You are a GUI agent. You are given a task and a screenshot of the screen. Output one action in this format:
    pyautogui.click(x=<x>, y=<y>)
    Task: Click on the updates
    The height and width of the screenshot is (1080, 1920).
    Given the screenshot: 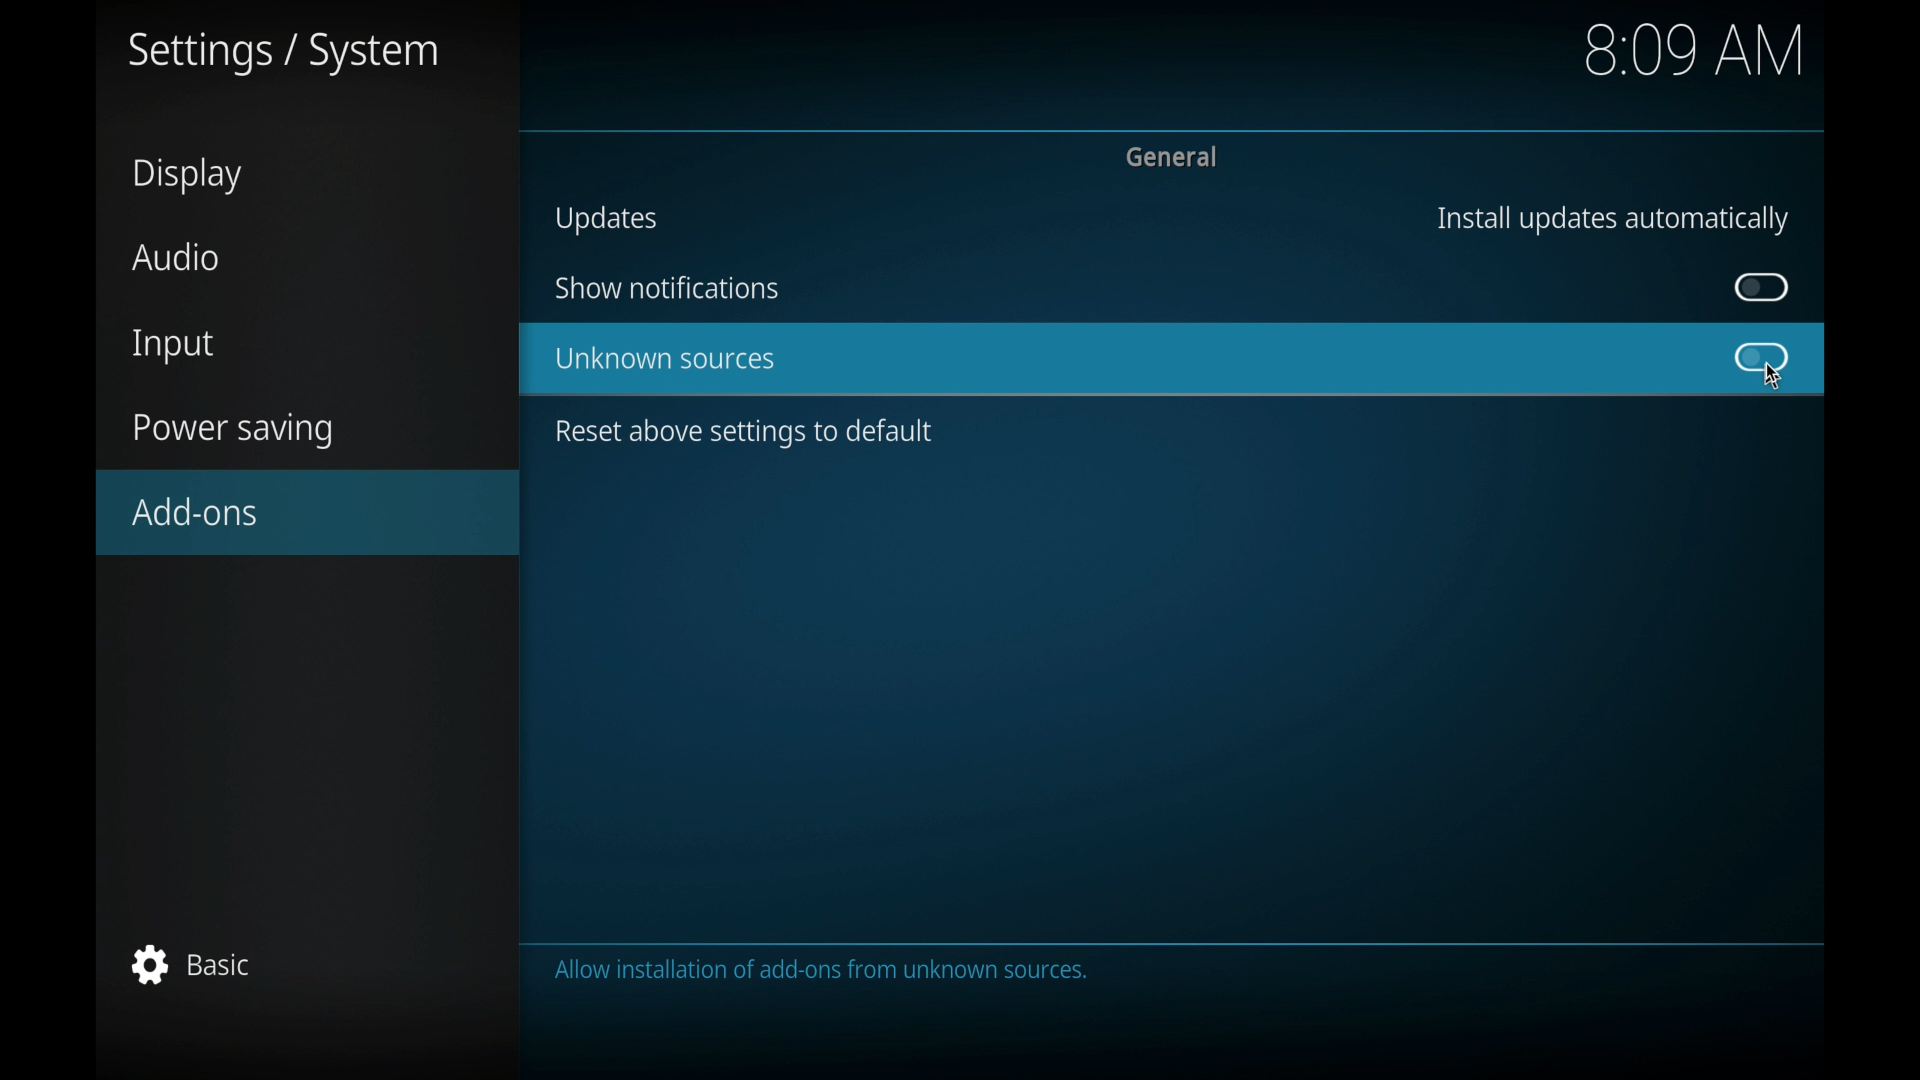 What is the action you would take?
    pyautogui.click(x=607, y=219)
    